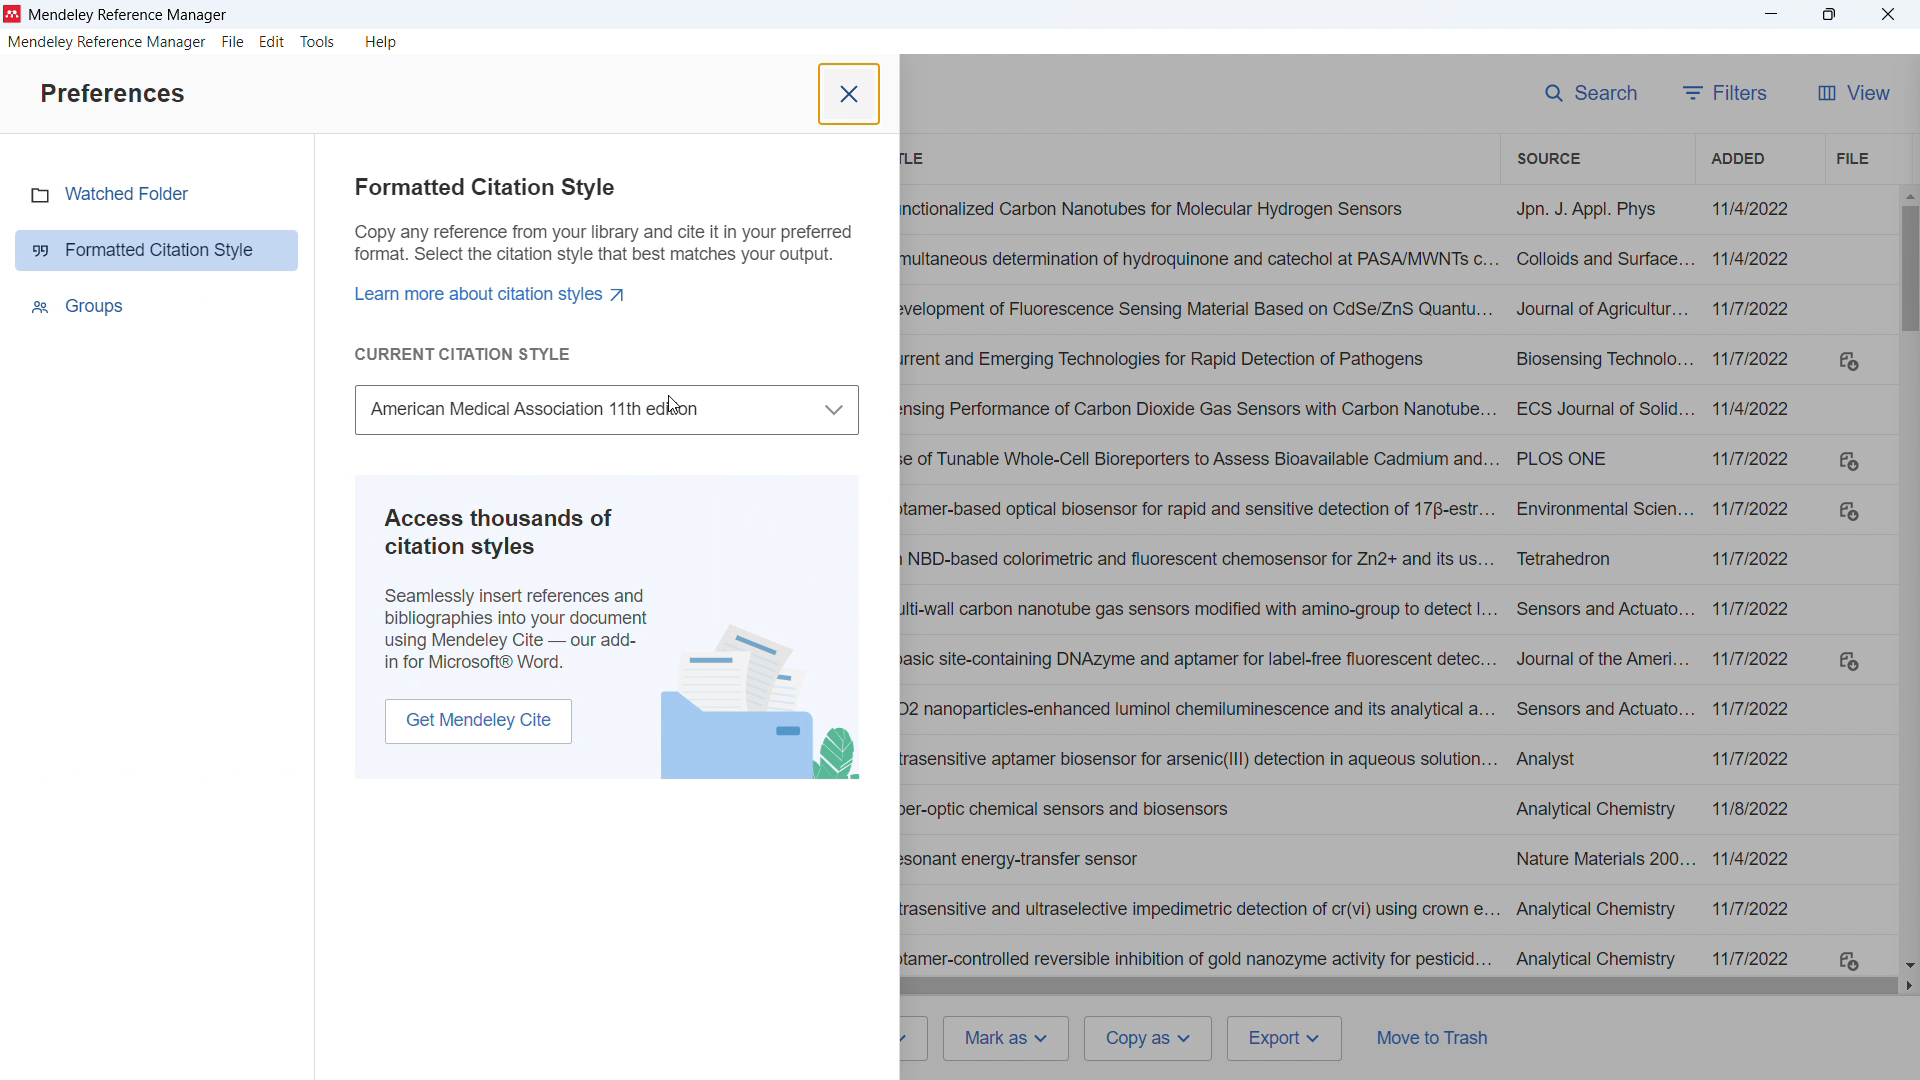 This screenshot has height=1080, width=1920. What do you see at coordinates (1908, 270) in the screenshot?
I see `Vertical scroll bar ` at bounding box center [1908, 270].